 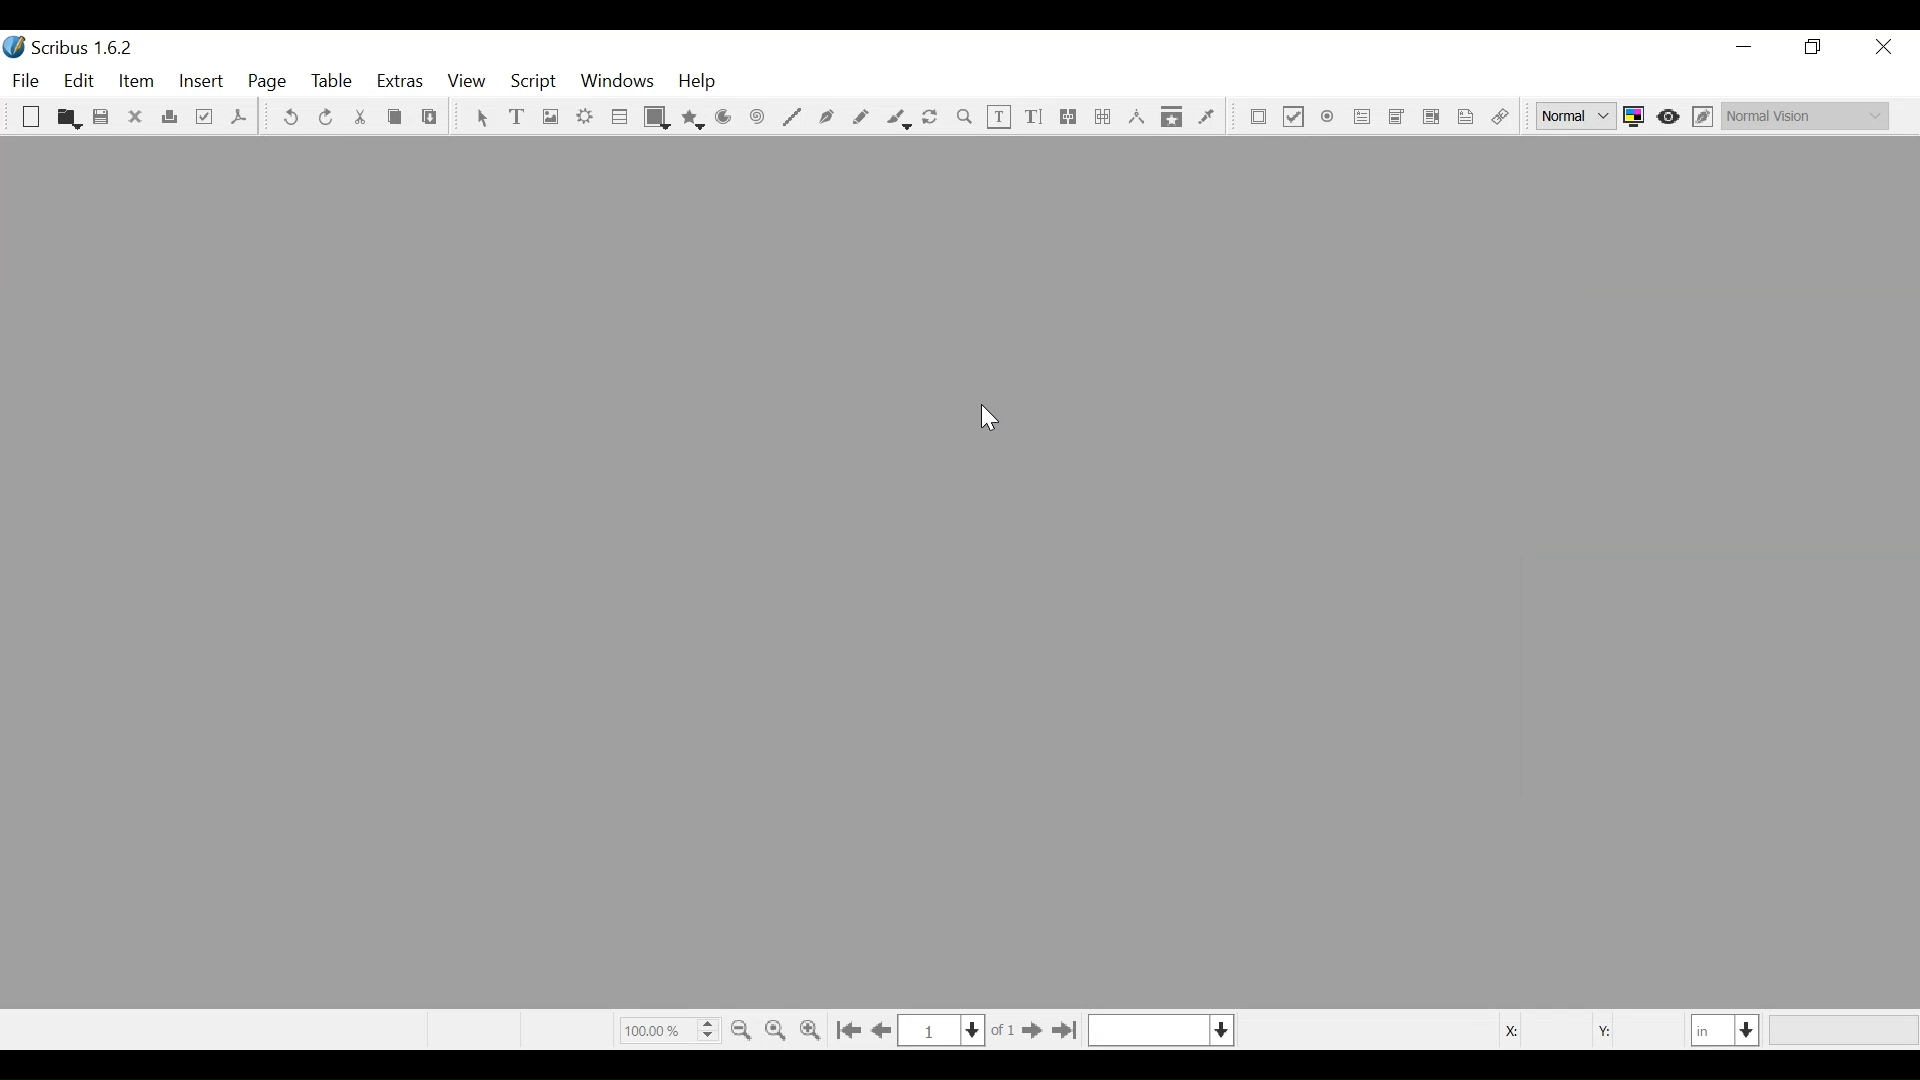 What do you see at coordinates (1259, 118) in the screenshot?
I see `PDF Push Button` at bounding box center [1259, 118].